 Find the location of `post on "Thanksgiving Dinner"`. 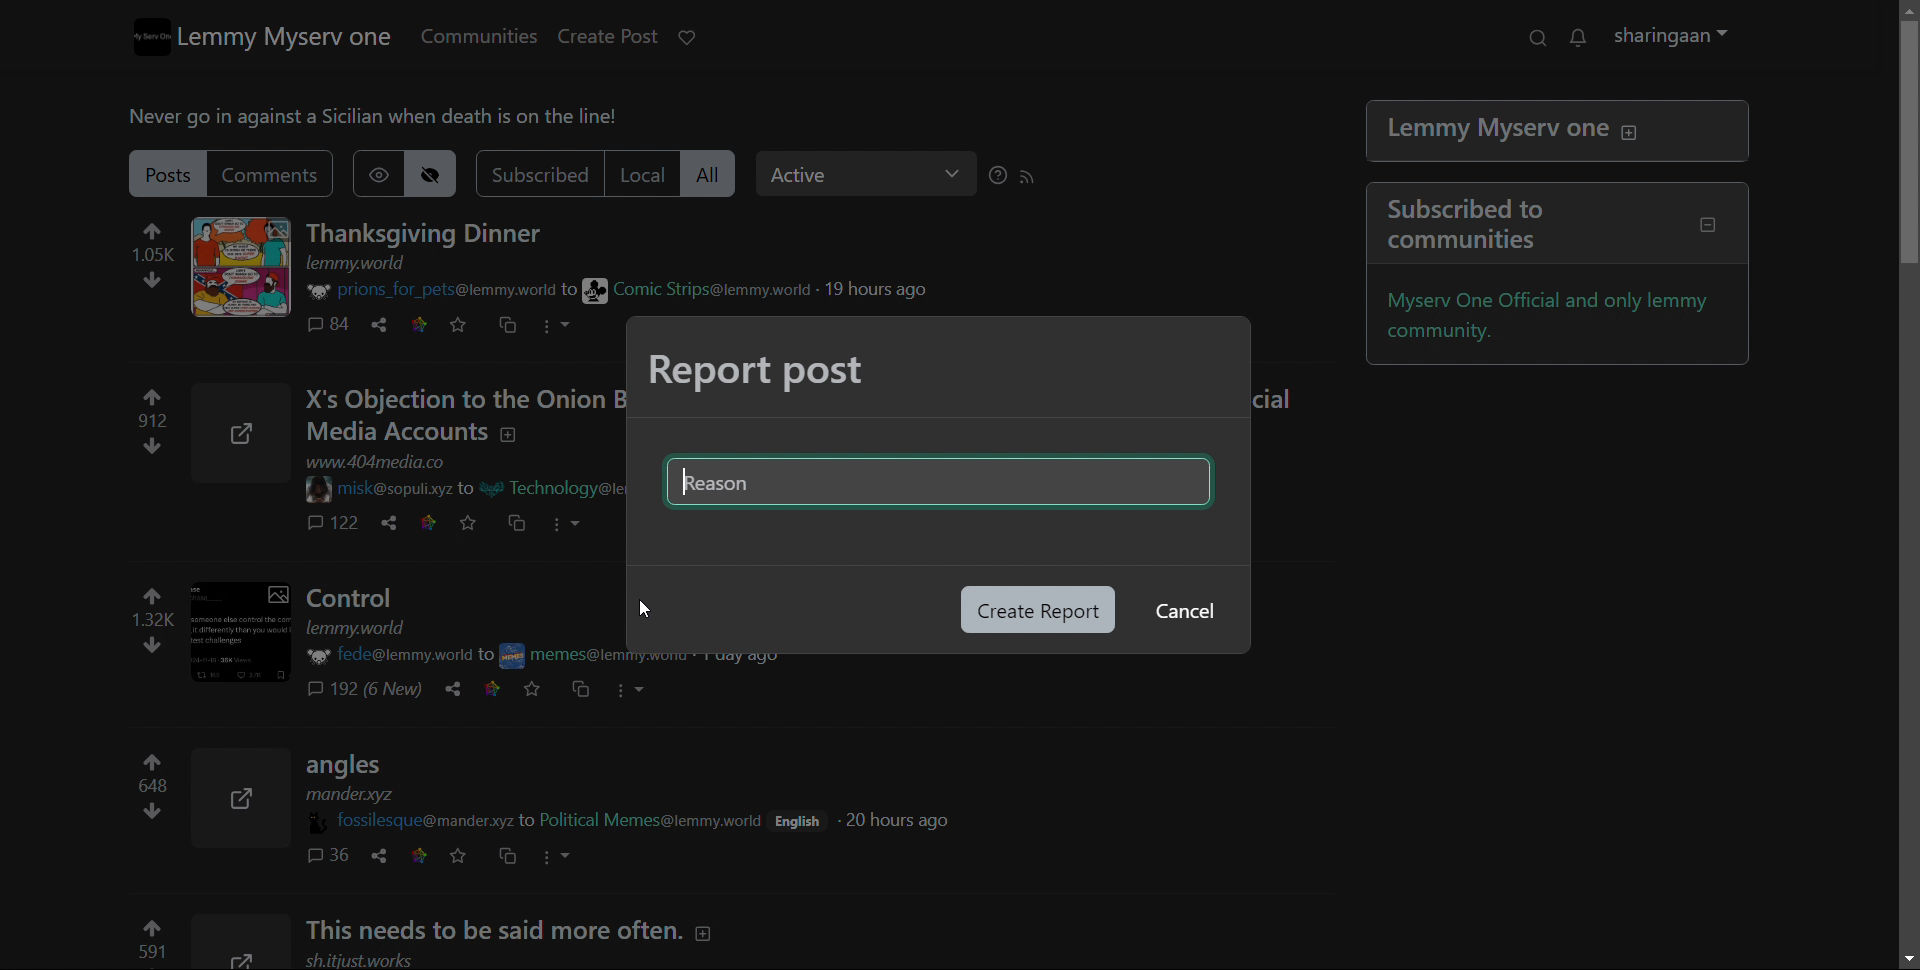

post on "Thanksgiving Dinner" is located at coordinates (437, 234).